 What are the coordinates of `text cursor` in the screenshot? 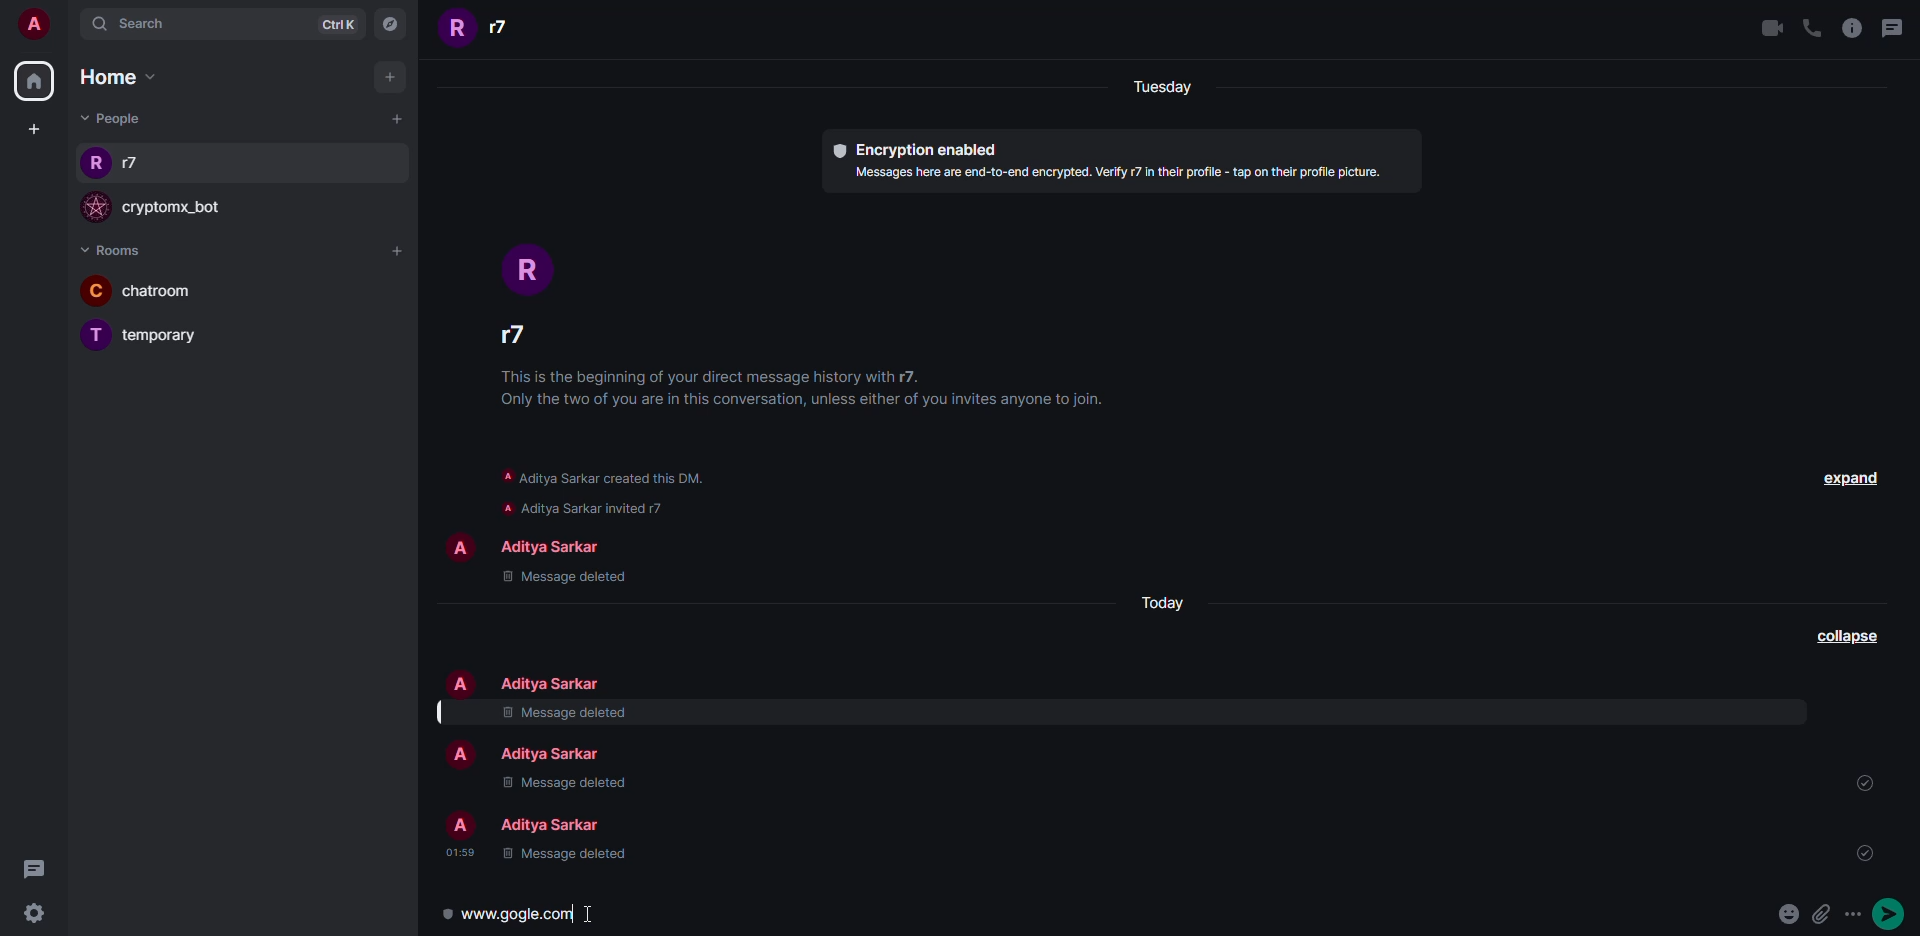 It's located at (588, 913).